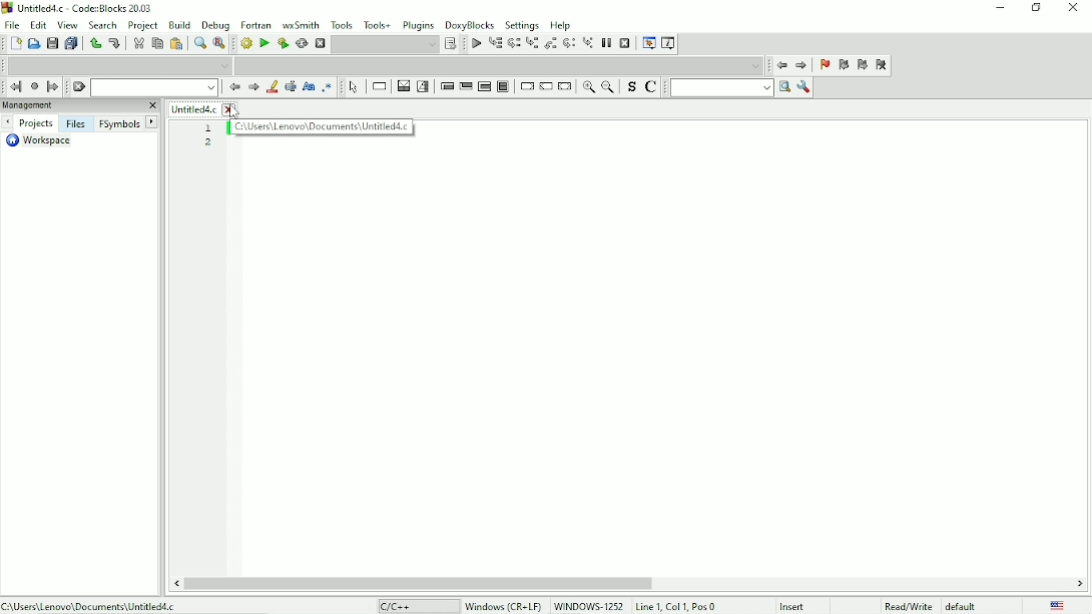  I want to click on Insert, so click(795, 606).